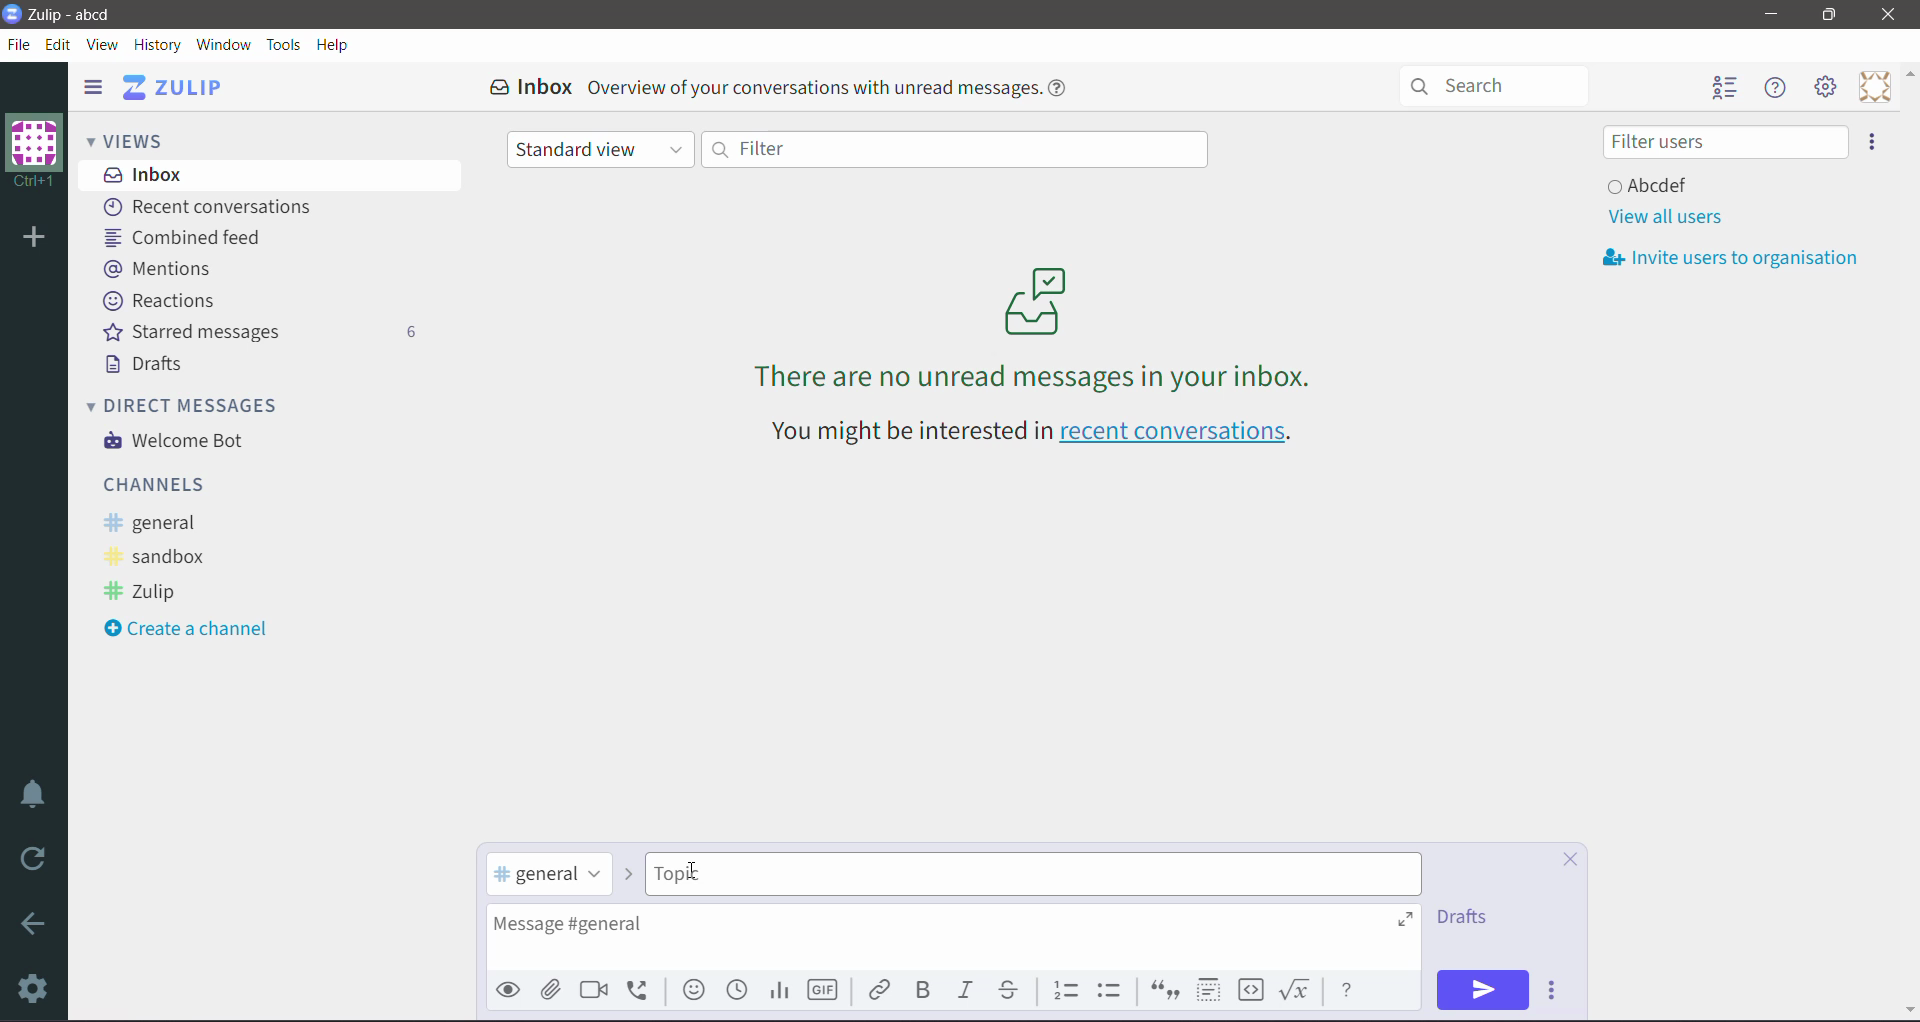 The image size is (1920, 1022). I want to click on File, so click(19, 45).